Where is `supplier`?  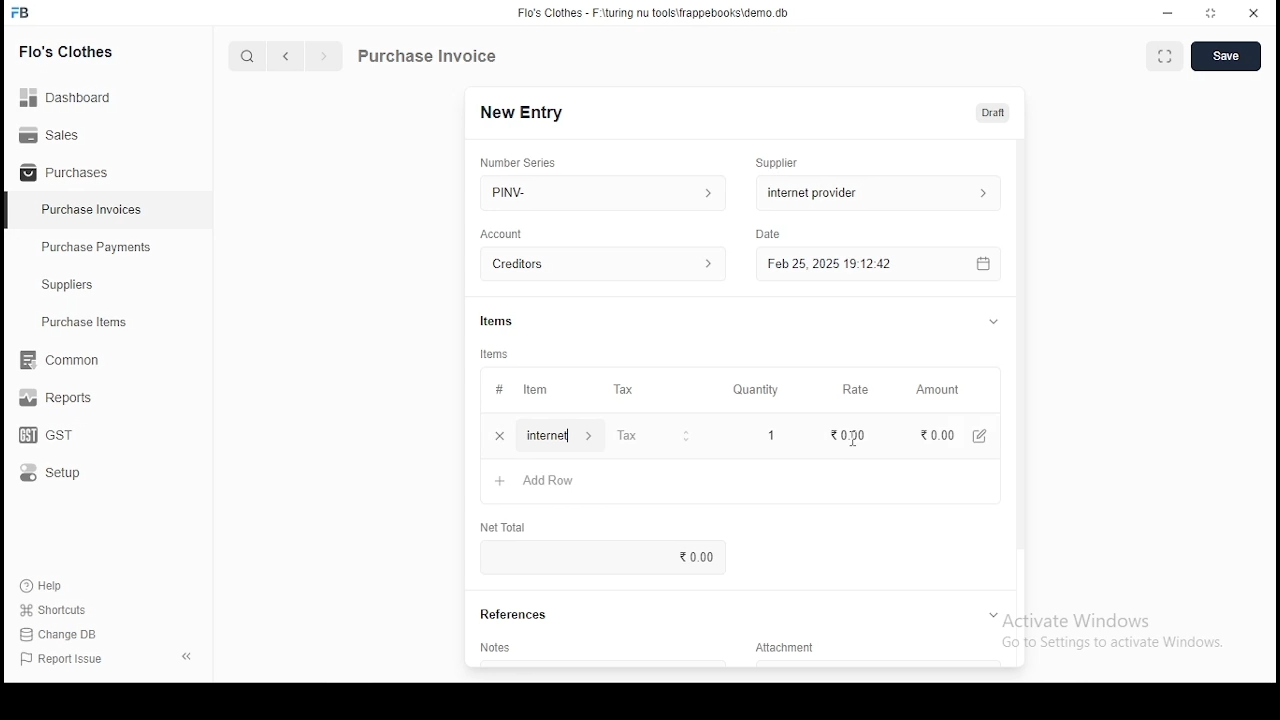
supplier is located at coordinates (873, 192).